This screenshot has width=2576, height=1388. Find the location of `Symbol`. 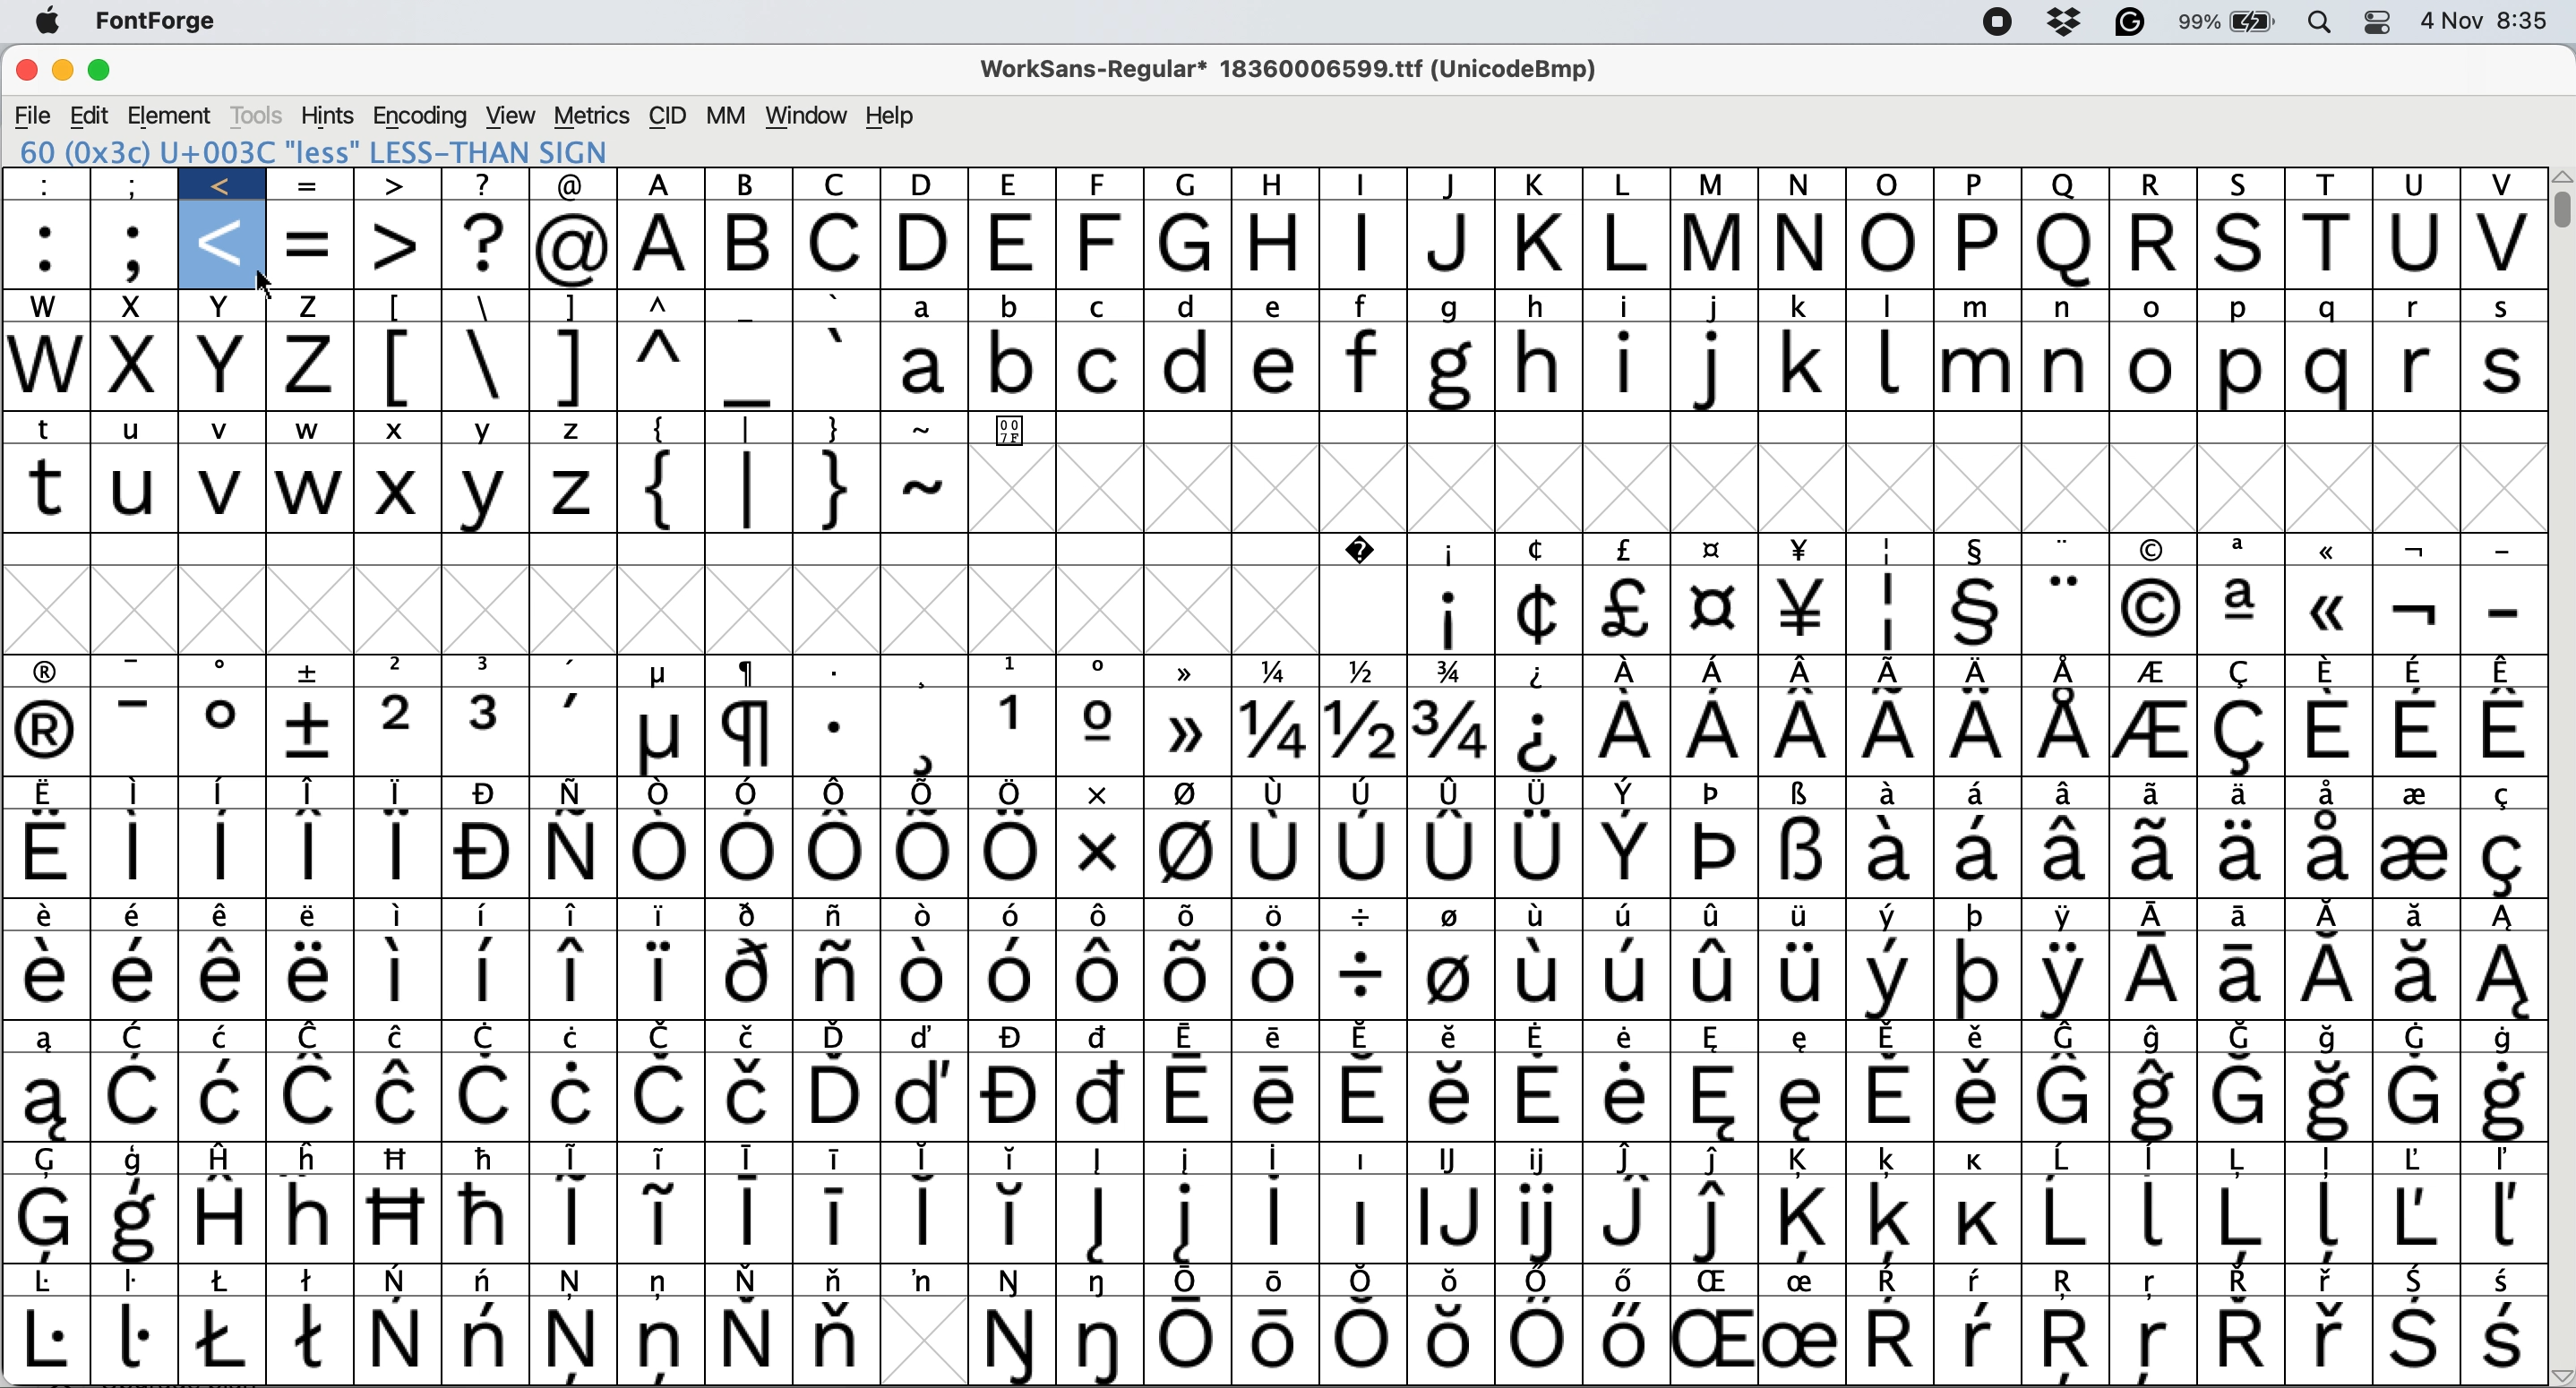

Symbol is located at coordinates (838, 673).